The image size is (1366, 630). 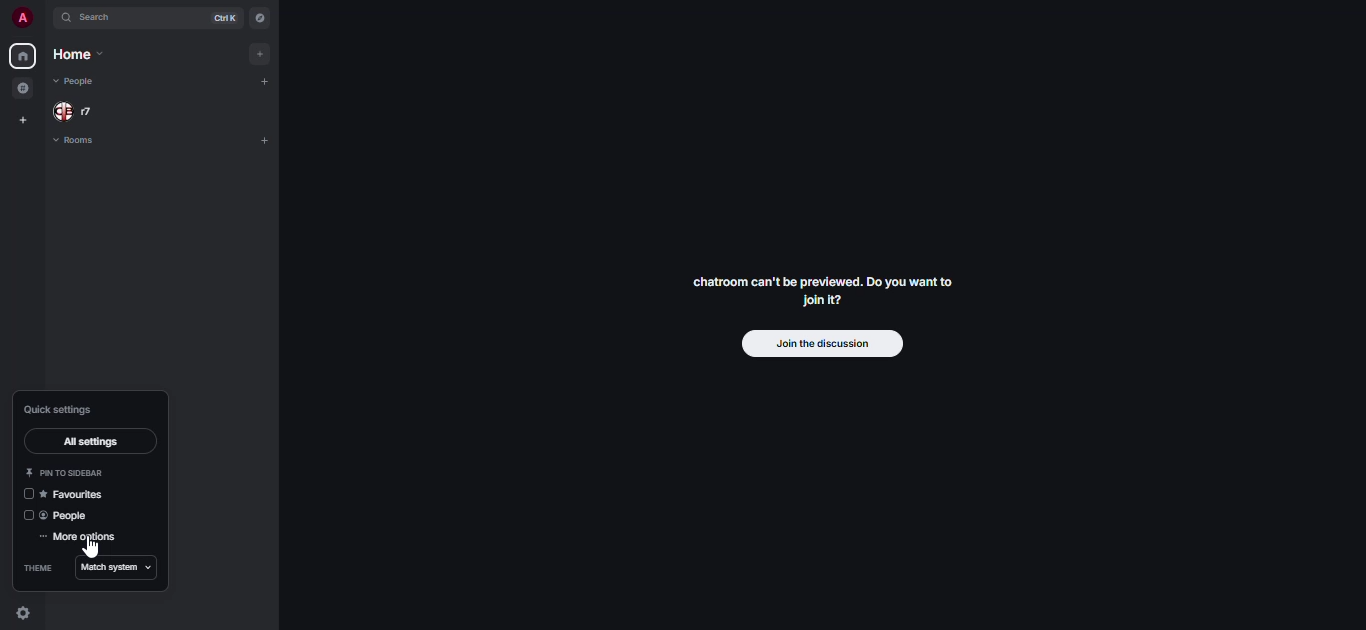 I want to click on people, so click(x=79, y=111).